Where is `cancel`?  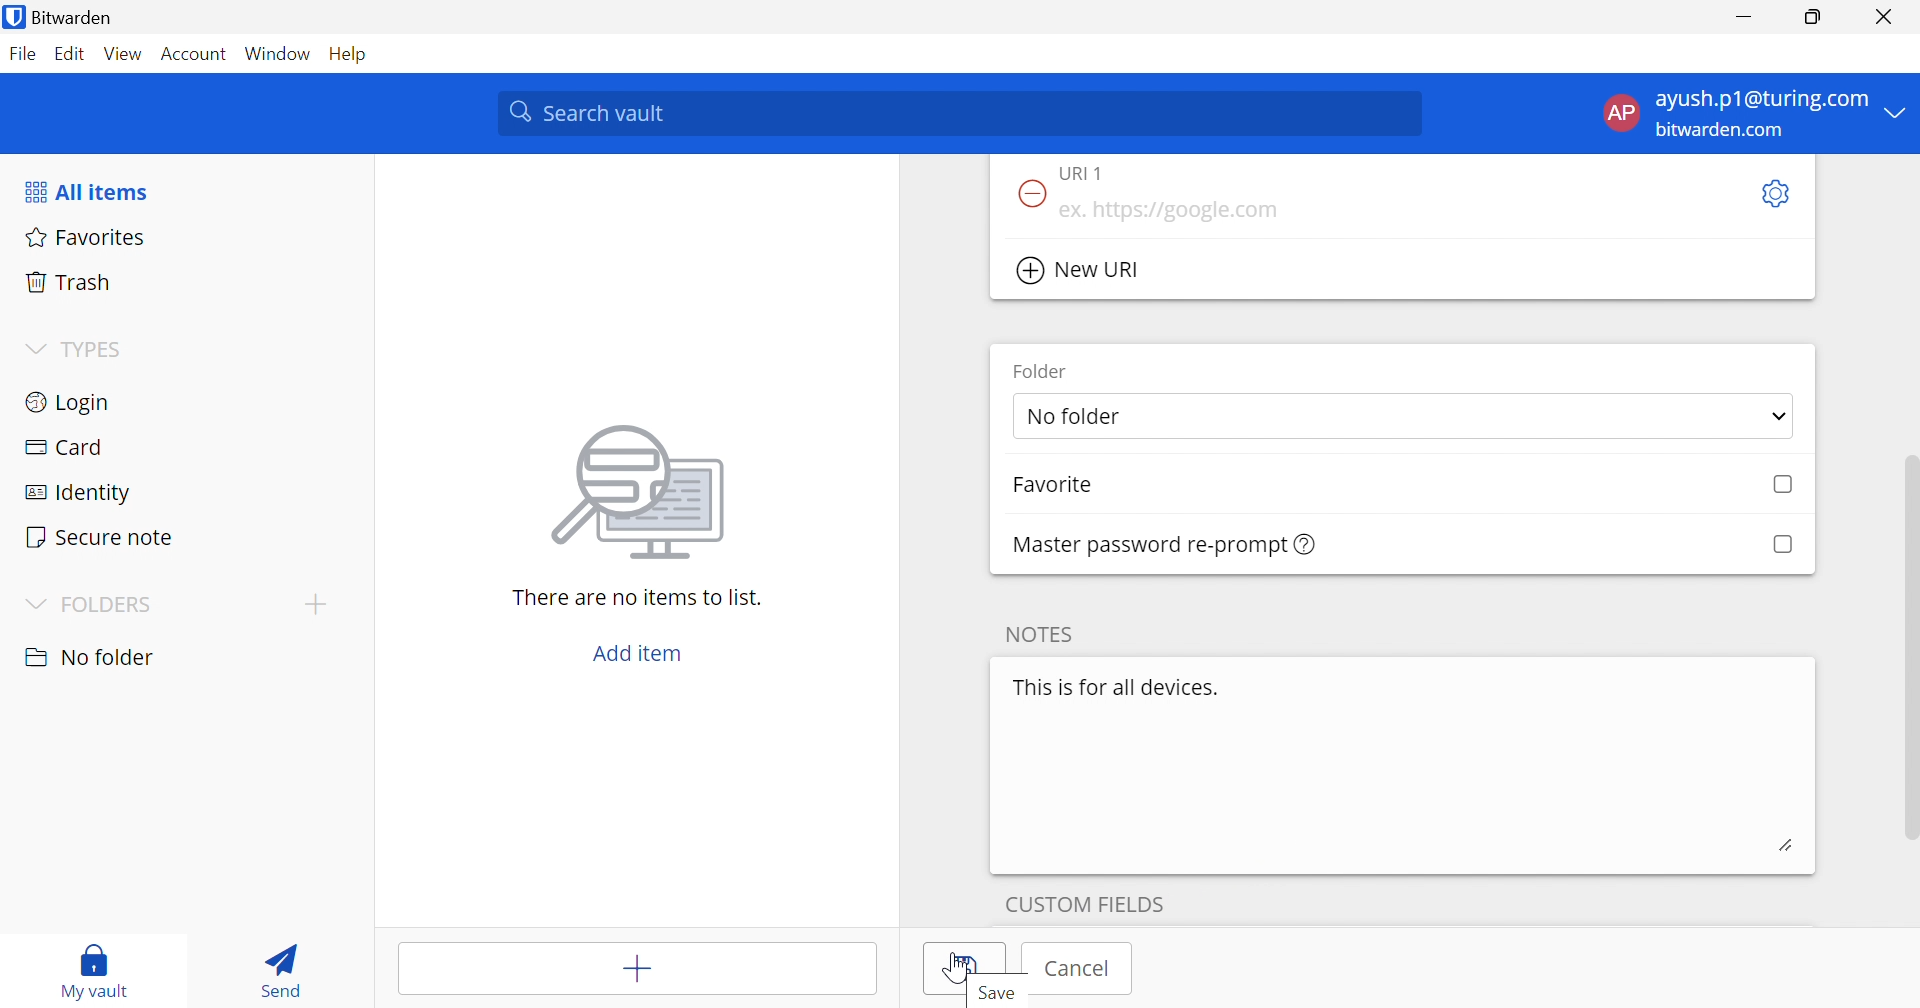 cancel is located at coordinates (1085, 966).